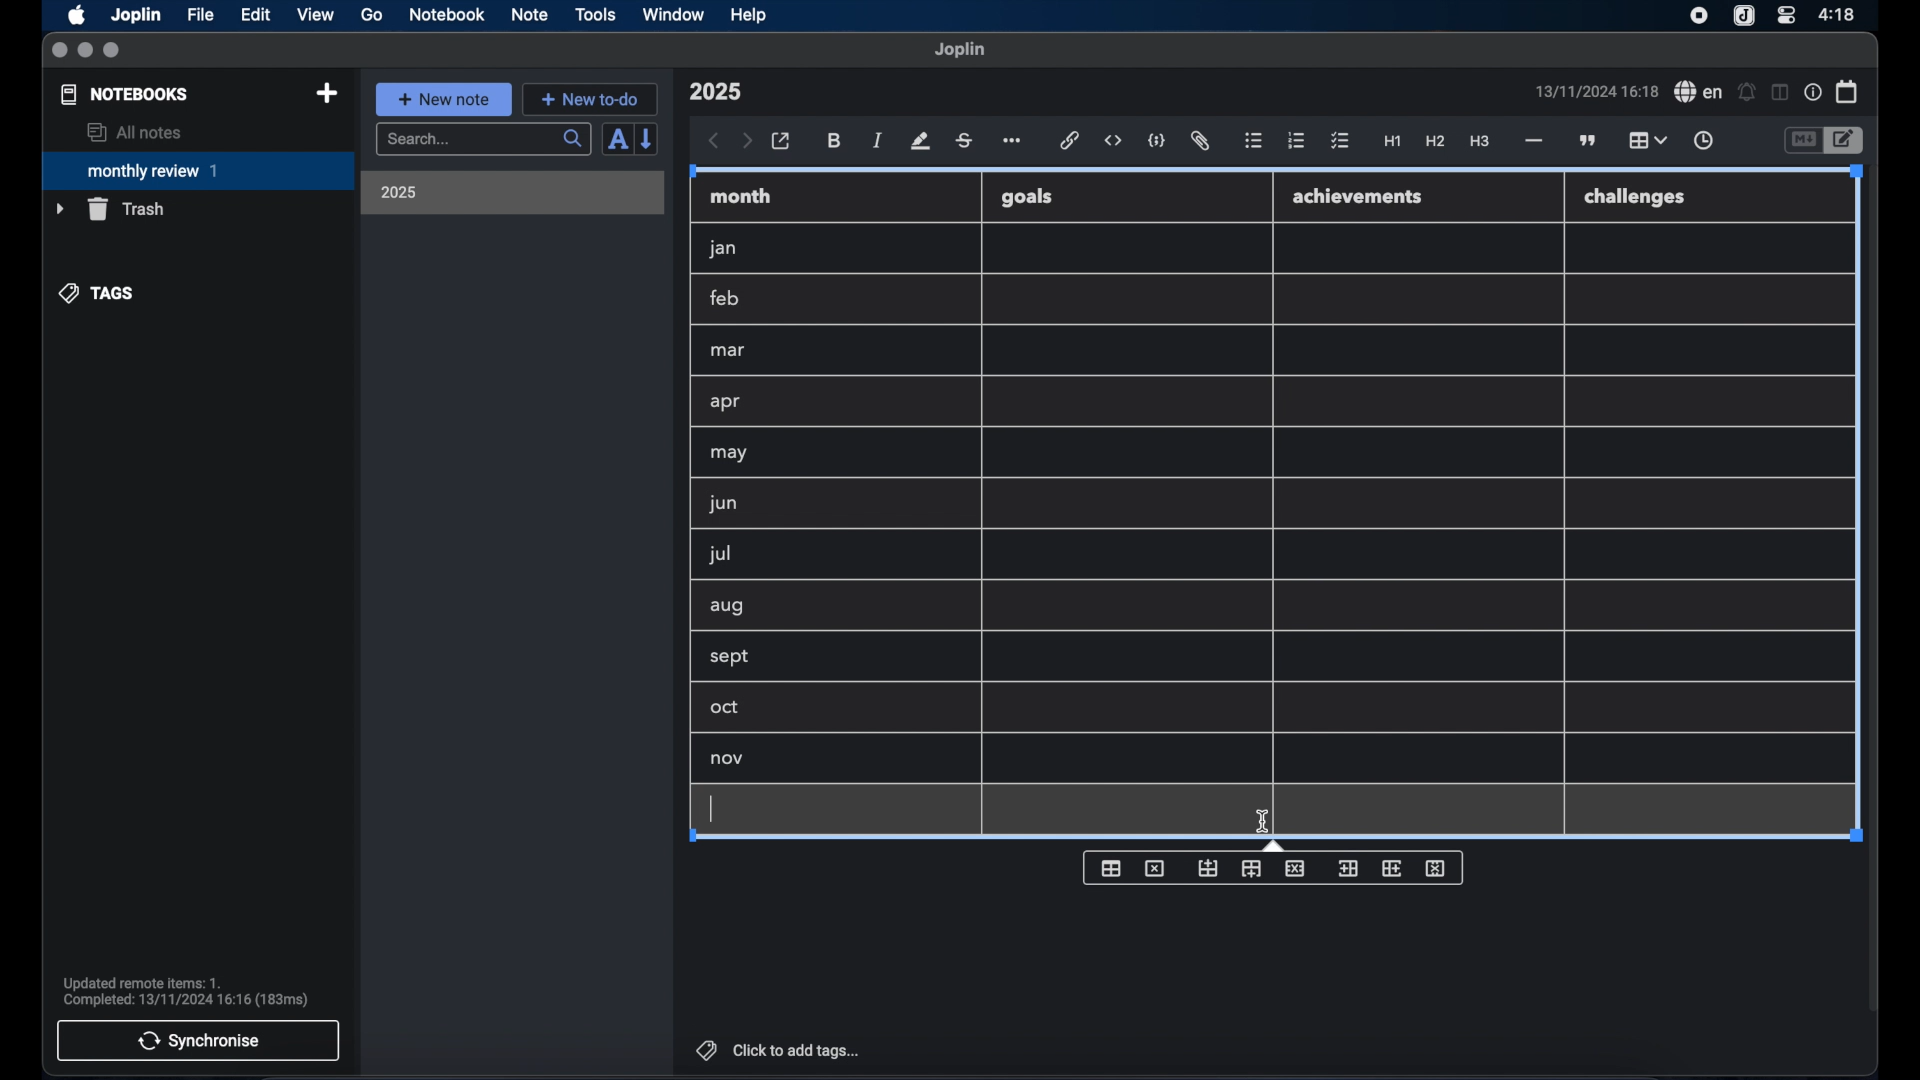  I want to click on edit, so click(257, 15).